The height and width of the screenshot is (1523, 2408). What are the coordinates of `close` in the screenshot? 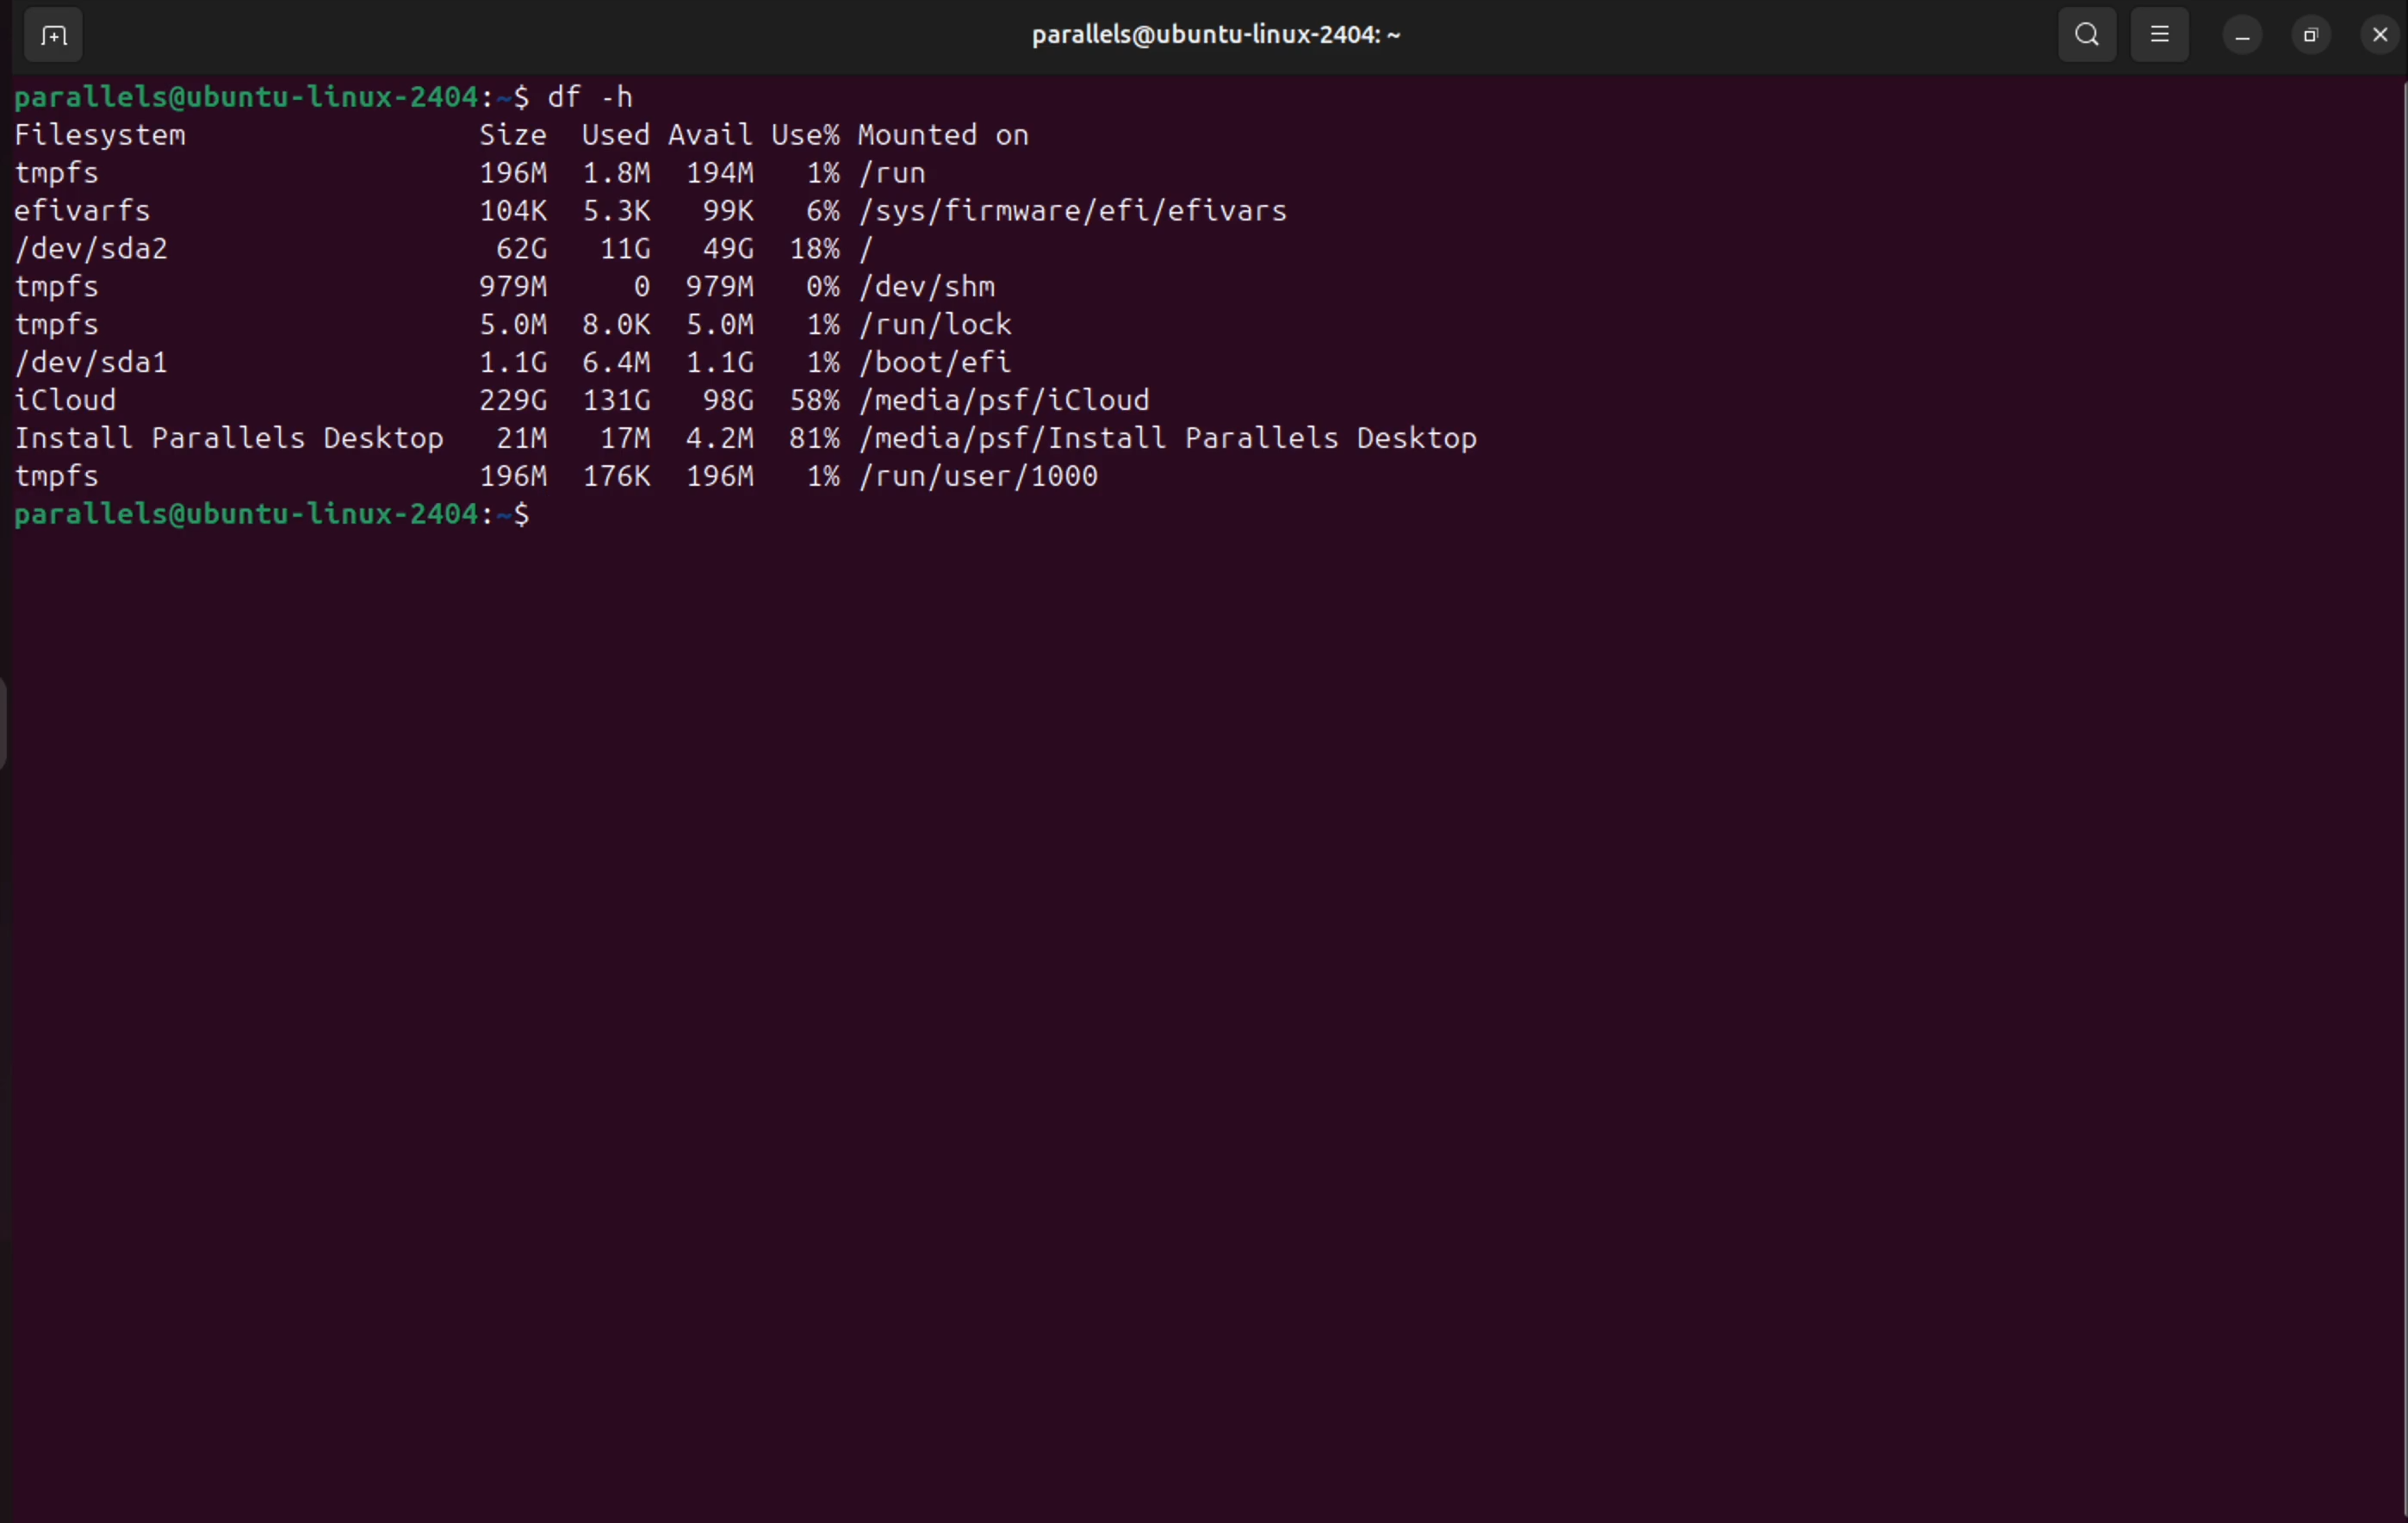 It's located at (2381, 34).